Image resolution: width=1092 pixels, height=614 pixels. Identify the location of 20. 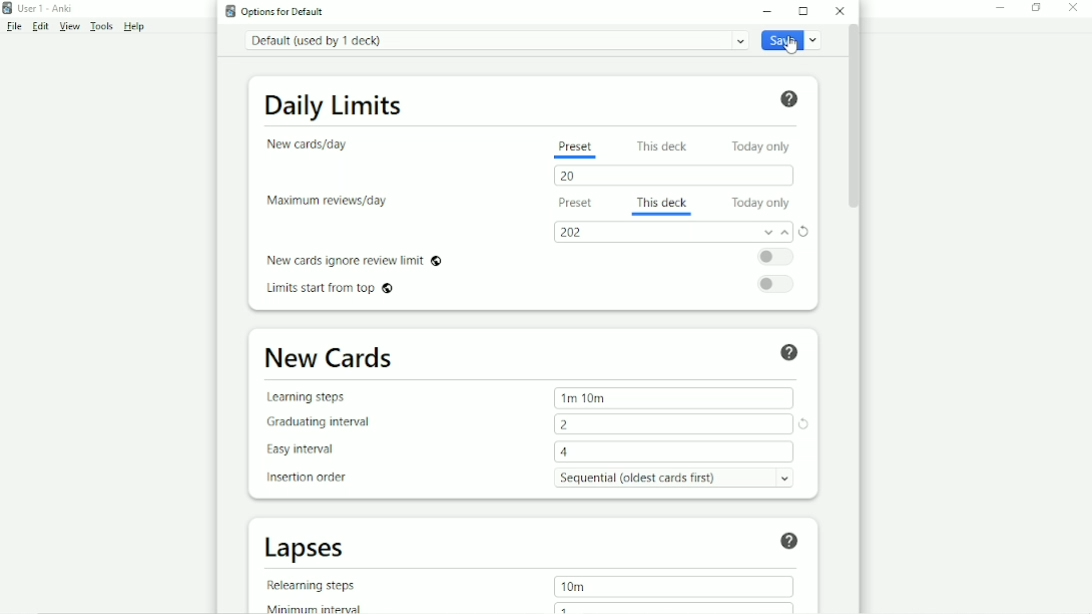
(573, 176).